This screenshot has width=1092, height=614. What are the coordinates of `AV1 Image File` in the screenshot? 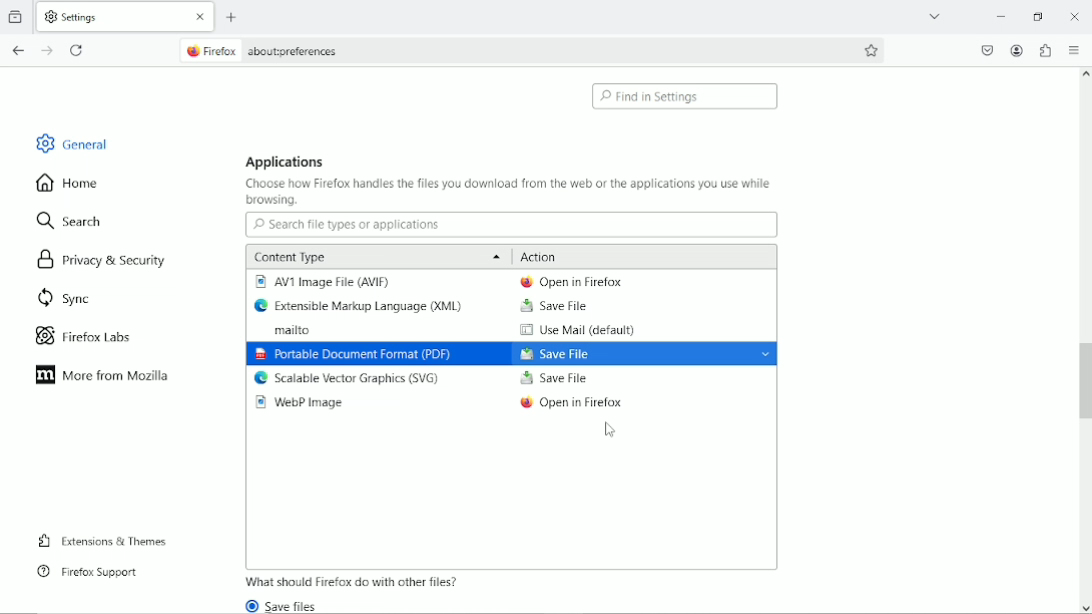 It's located at (326, 282).